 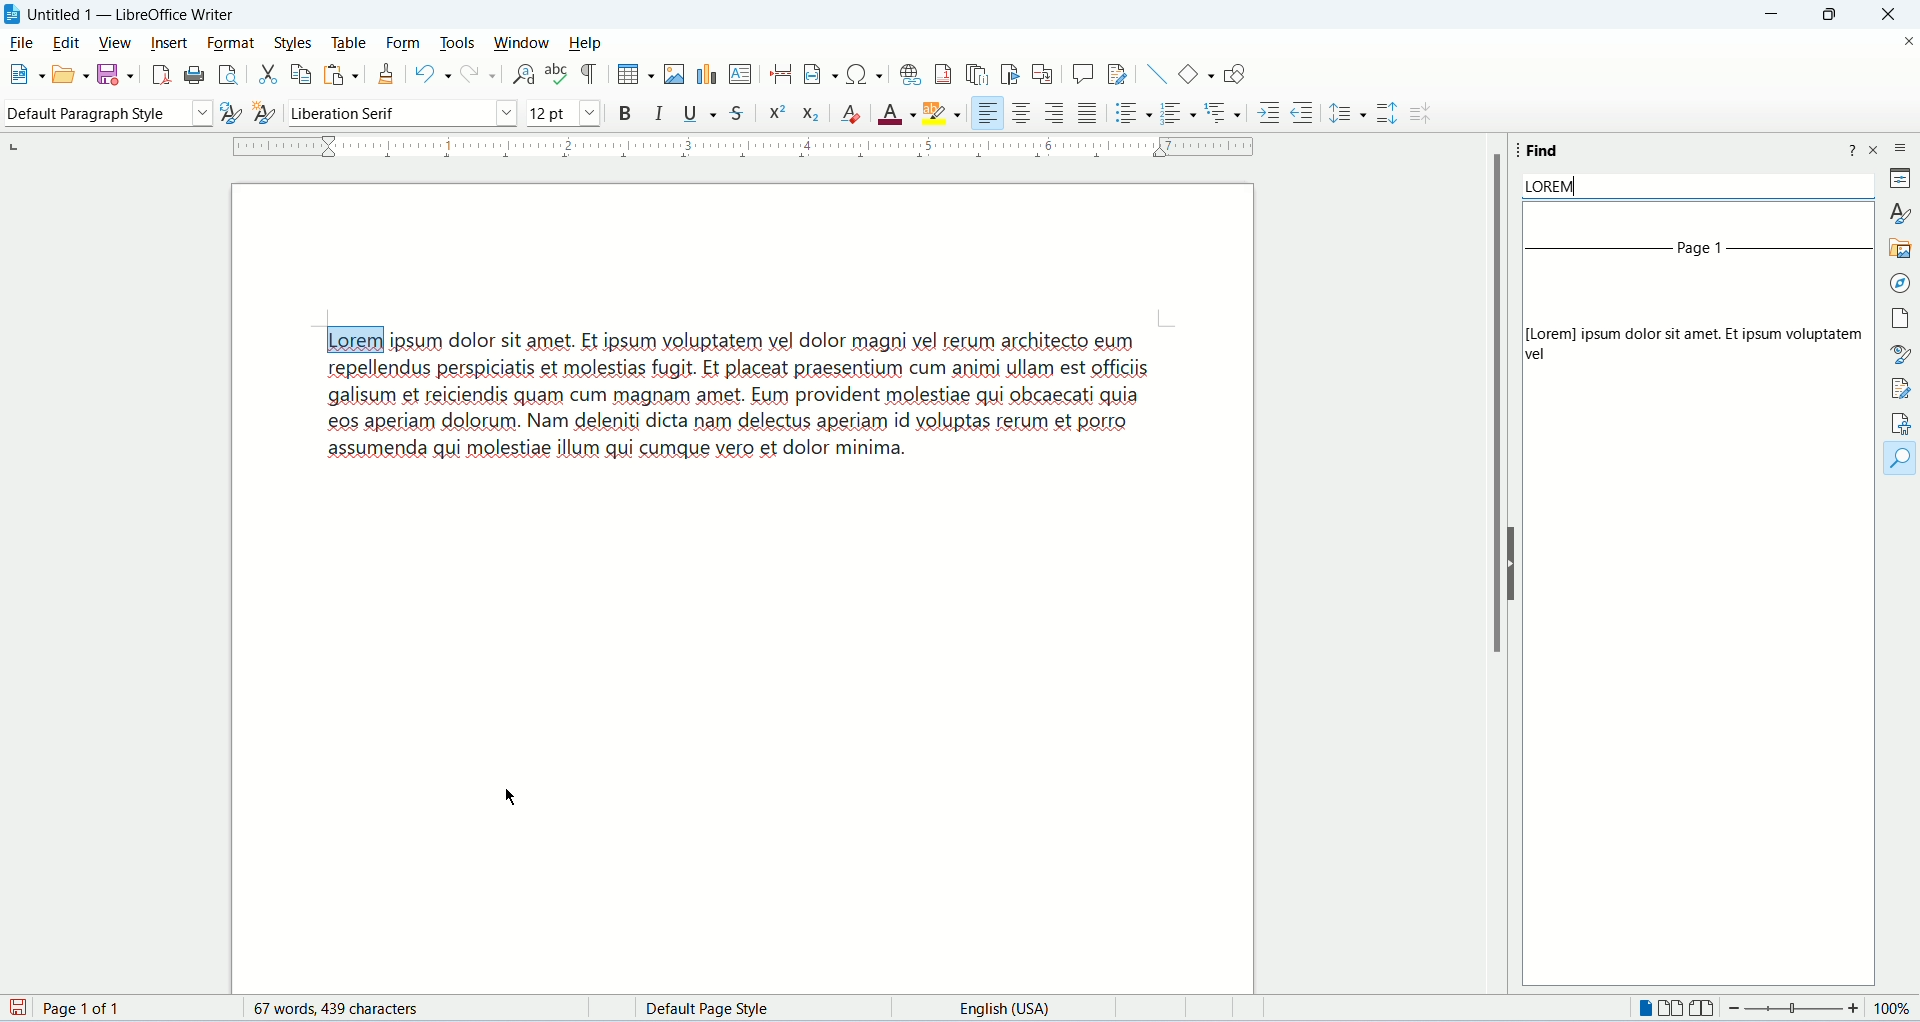 I want to click on insert line, so click(x=1157, y=75).